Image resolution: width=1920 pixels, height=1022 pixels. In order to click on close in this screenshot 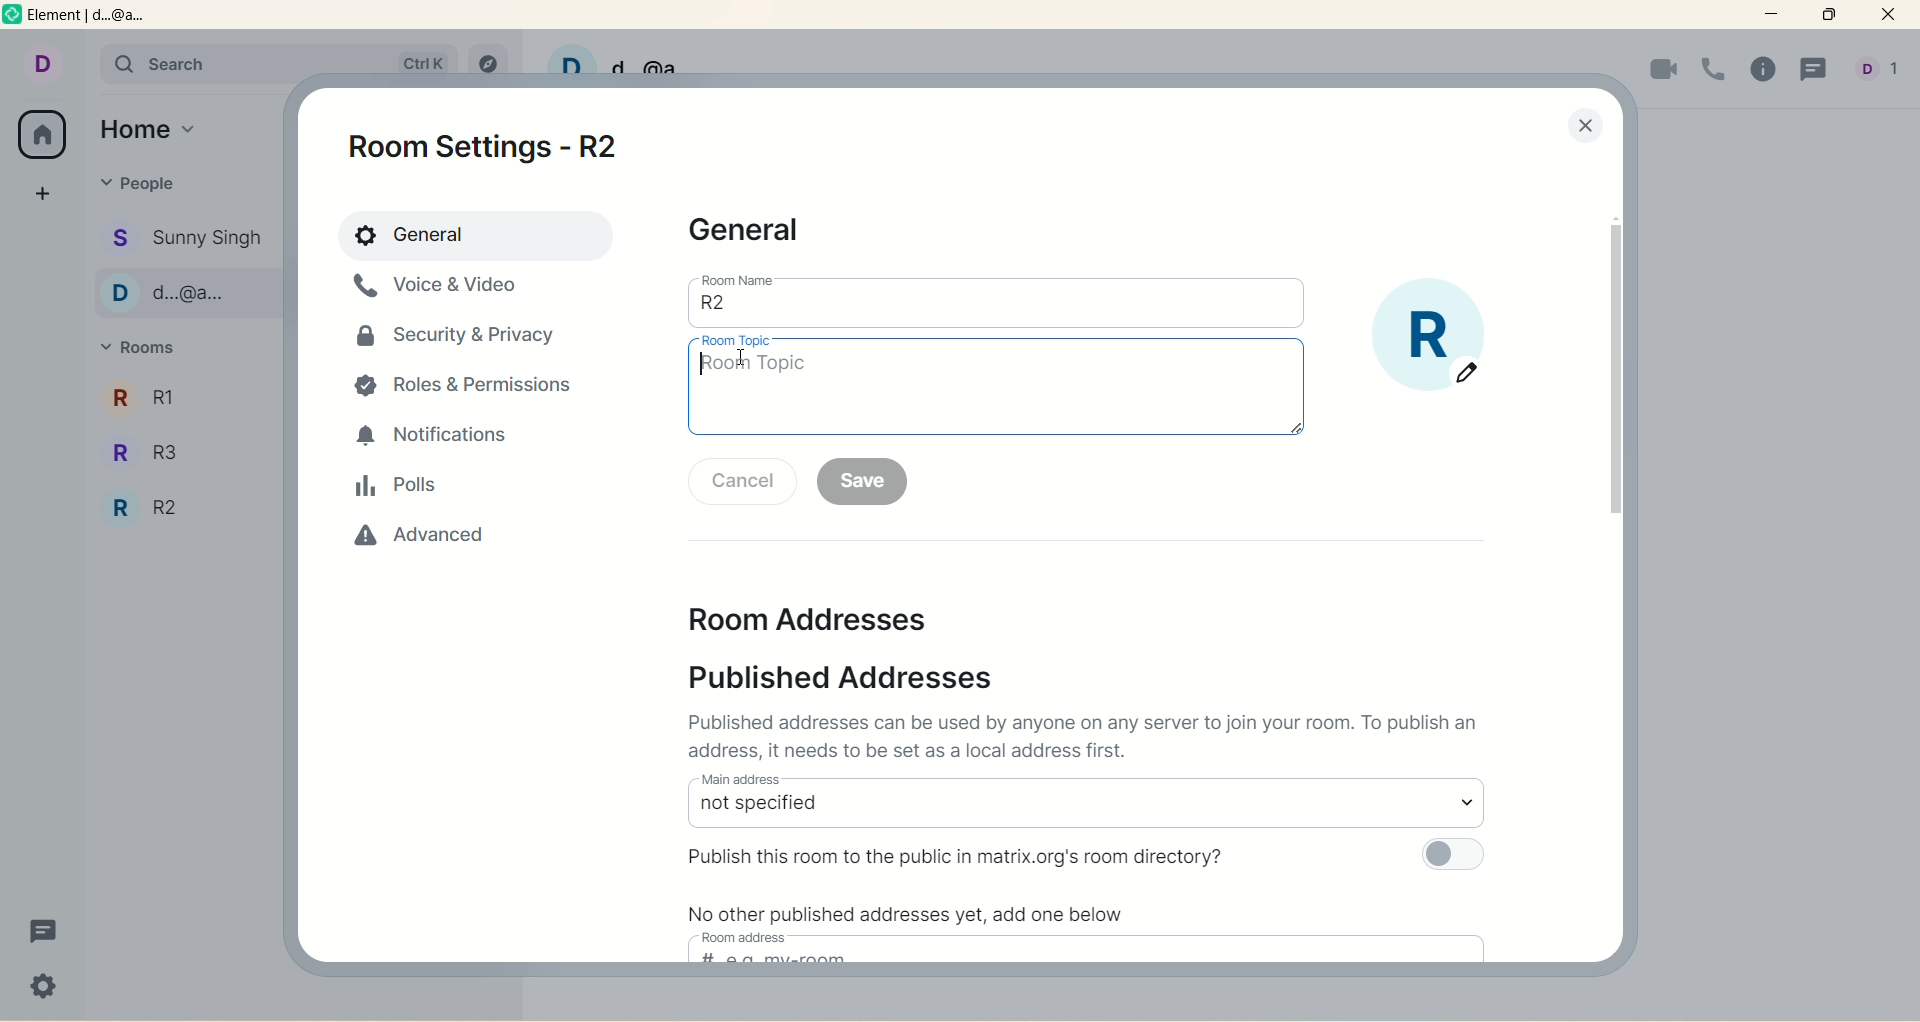, I will do `click(1892, 17)`.